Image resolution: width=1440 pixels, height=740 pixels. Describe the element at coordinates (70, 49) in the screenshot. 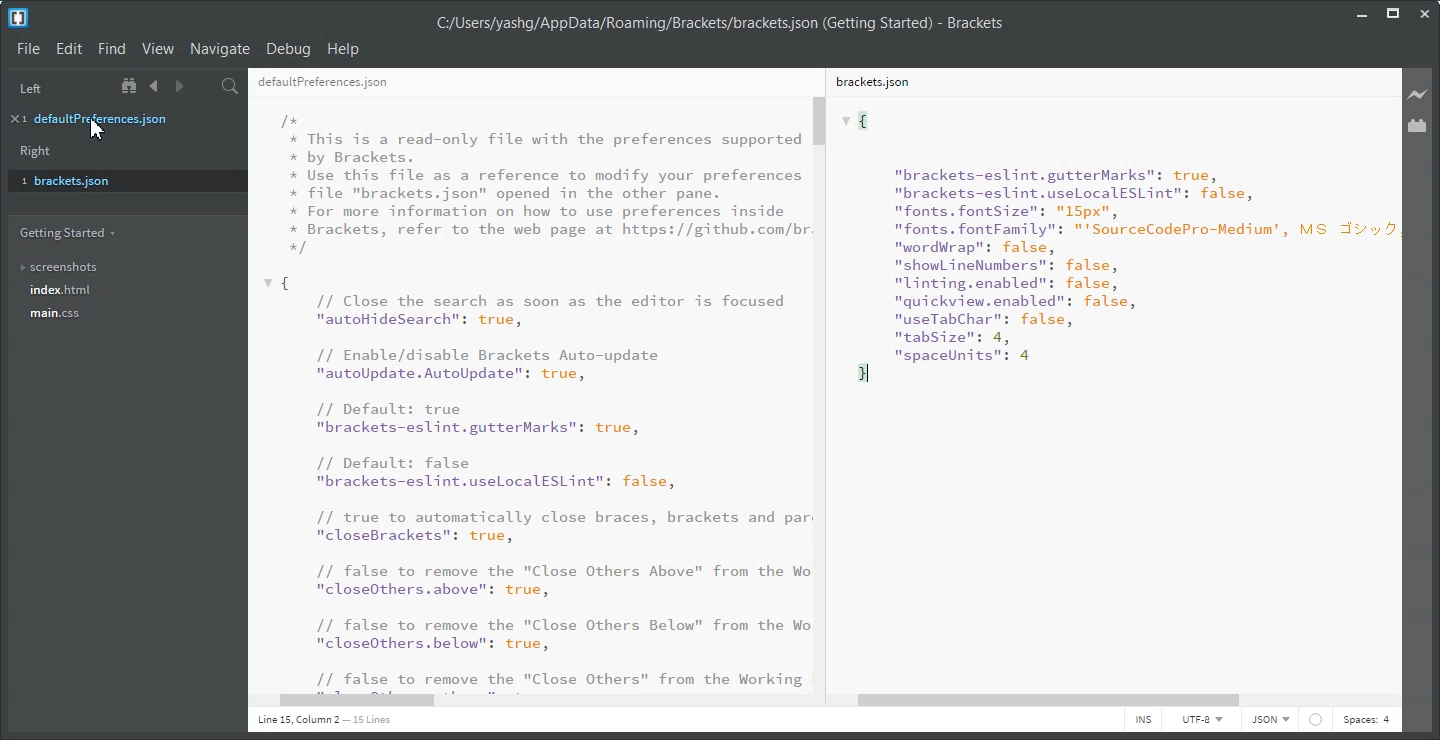

I see `Edit` at that location.